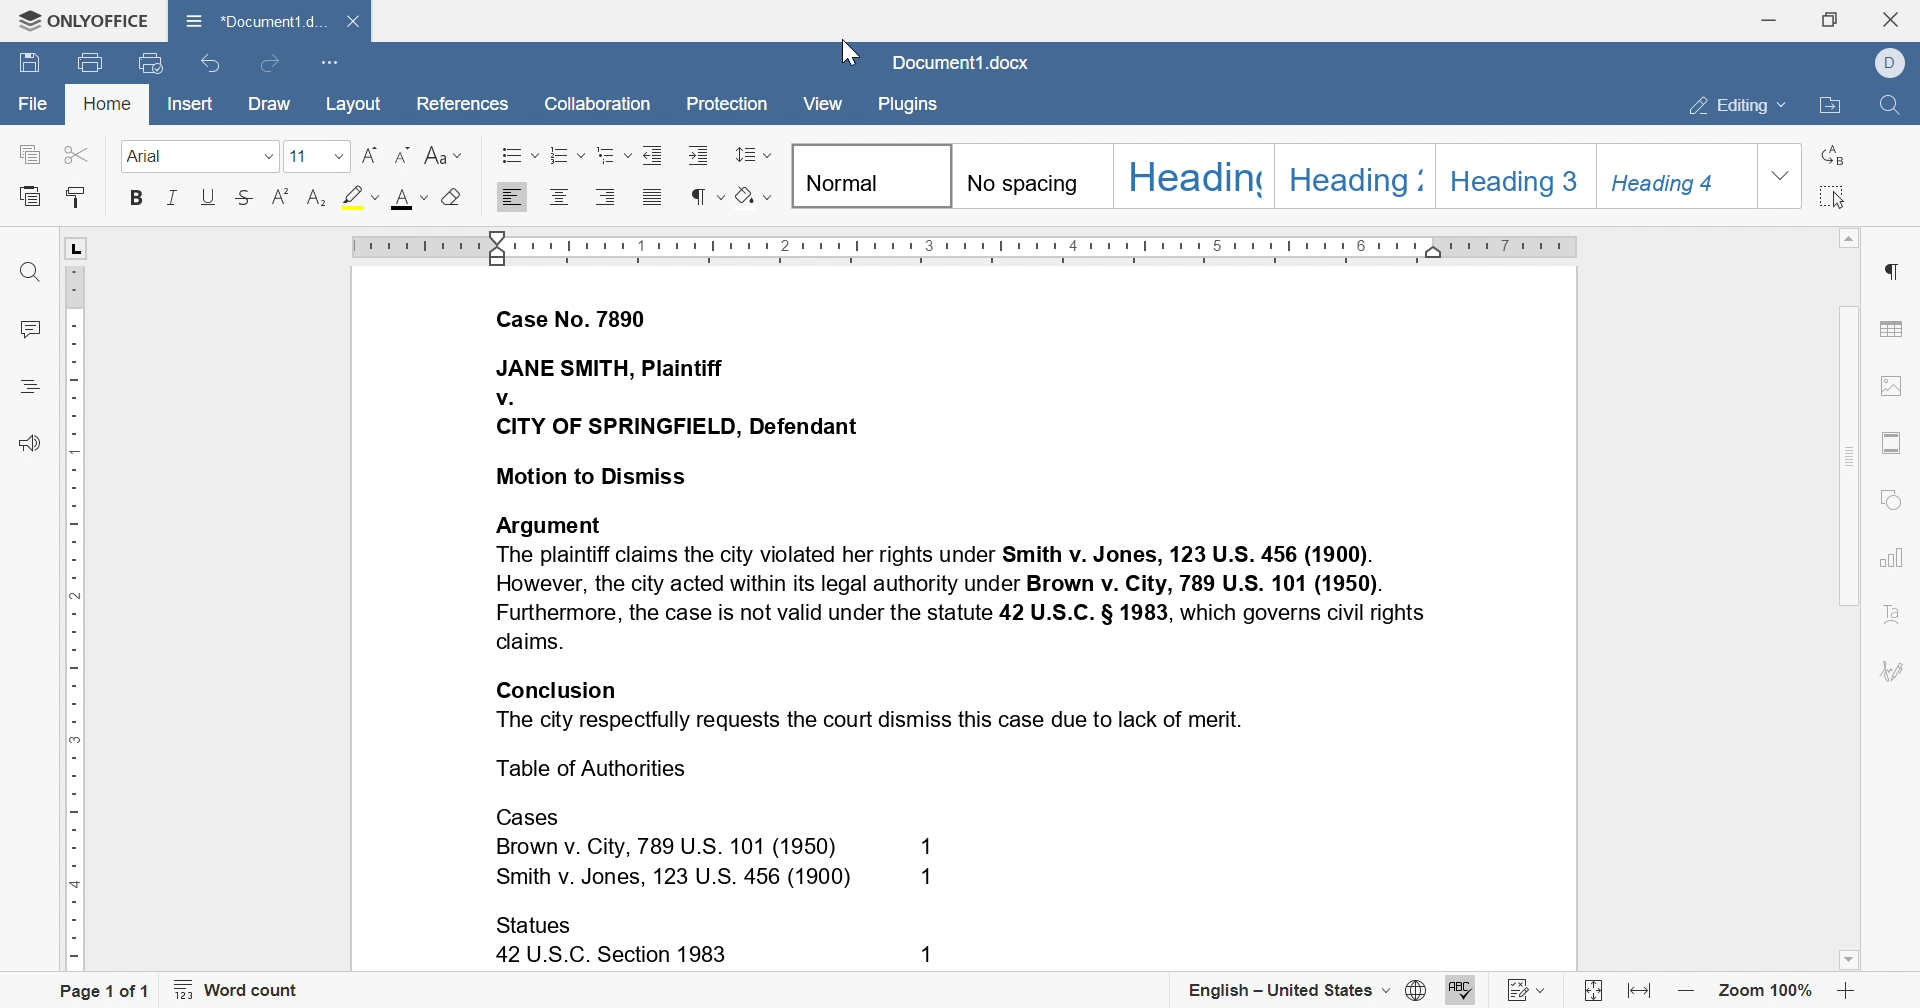  Describe the element at coordinates (29, 100) in the screenshot. I see `file` at that location.